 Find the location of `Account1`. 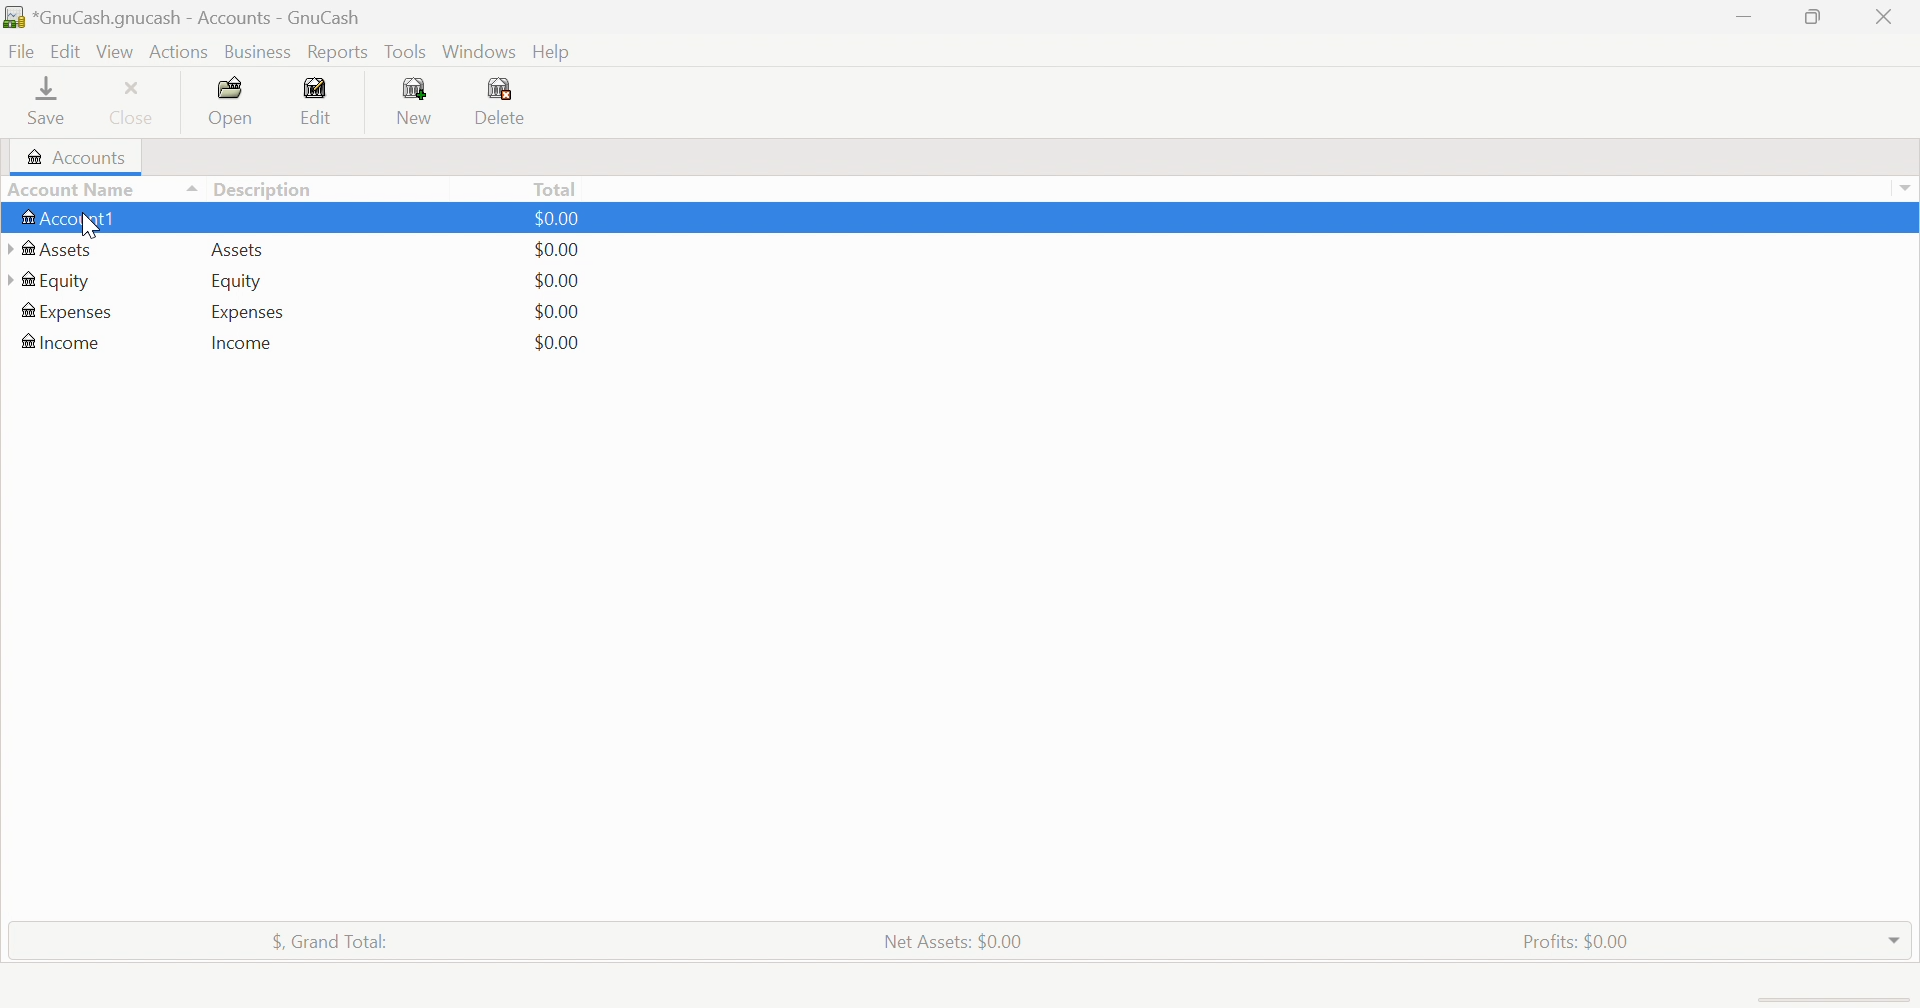

Account1 is located at coordinates (71, 220).